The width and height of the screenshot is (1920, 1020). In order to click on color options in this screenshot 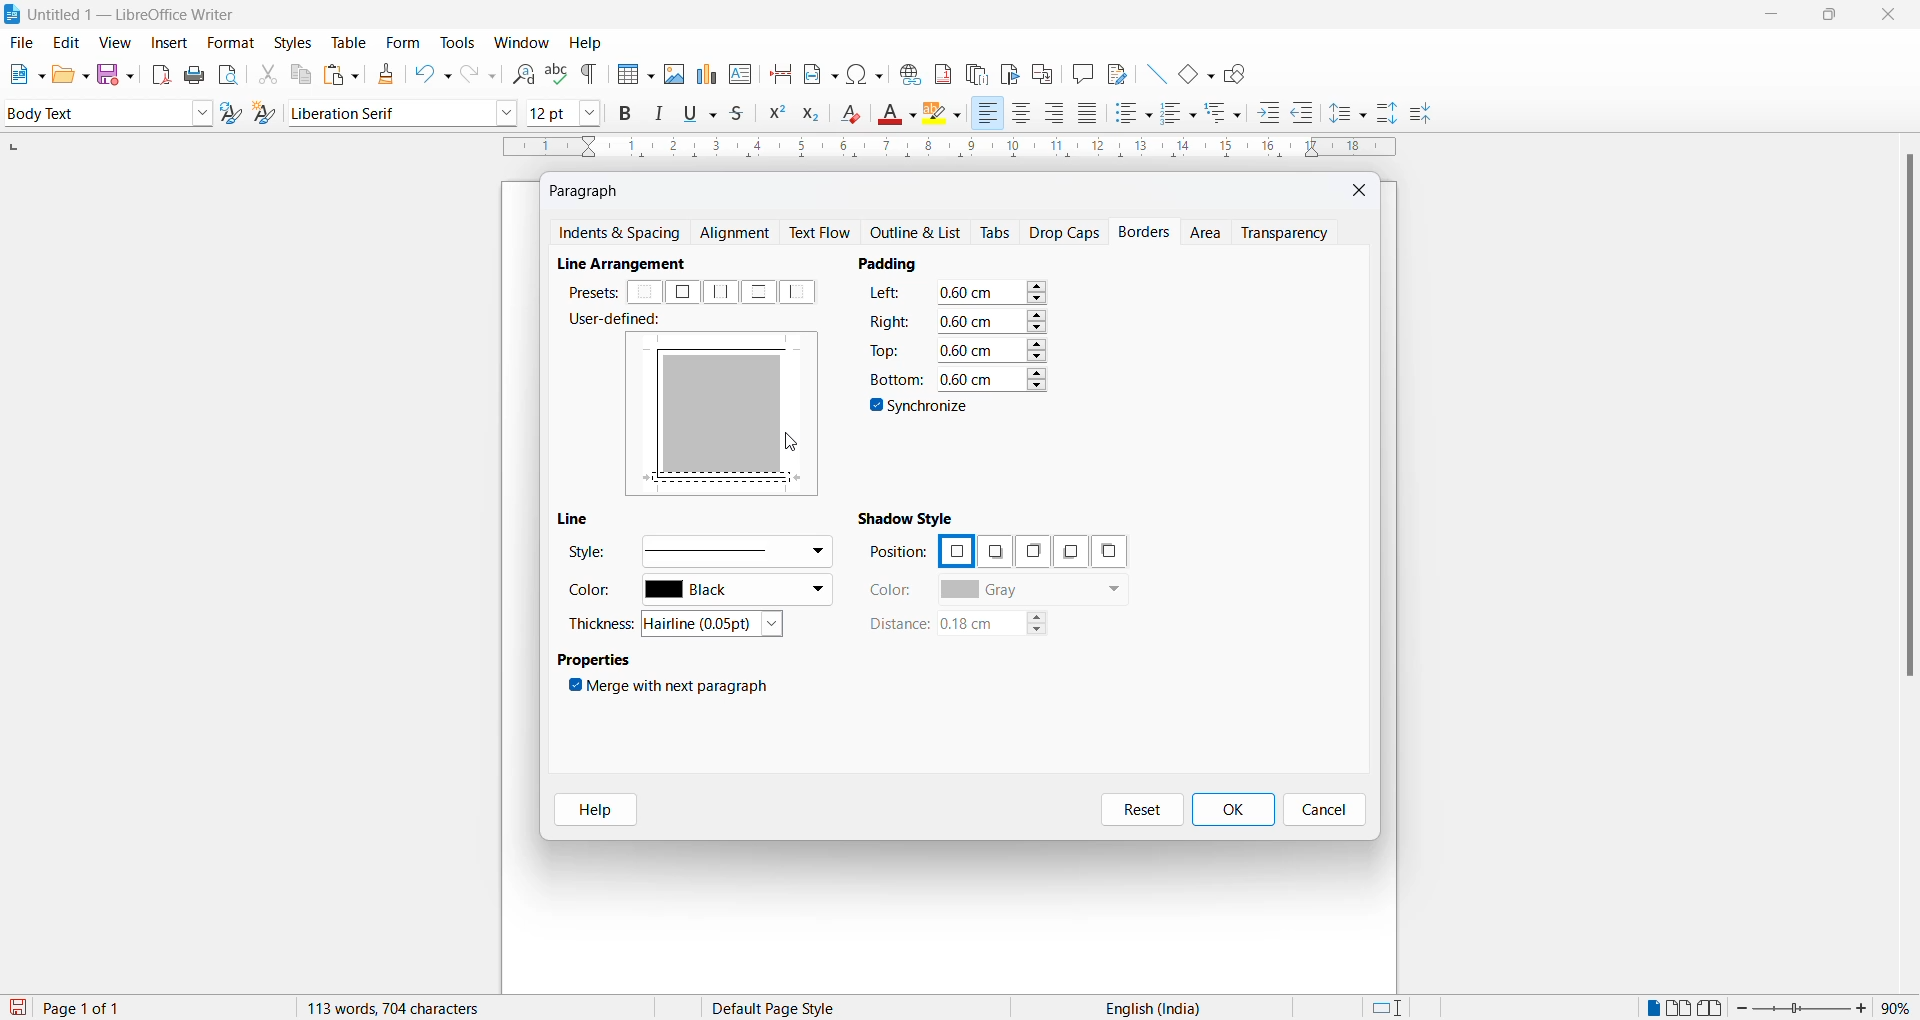, I will do `click(737, 592)`.